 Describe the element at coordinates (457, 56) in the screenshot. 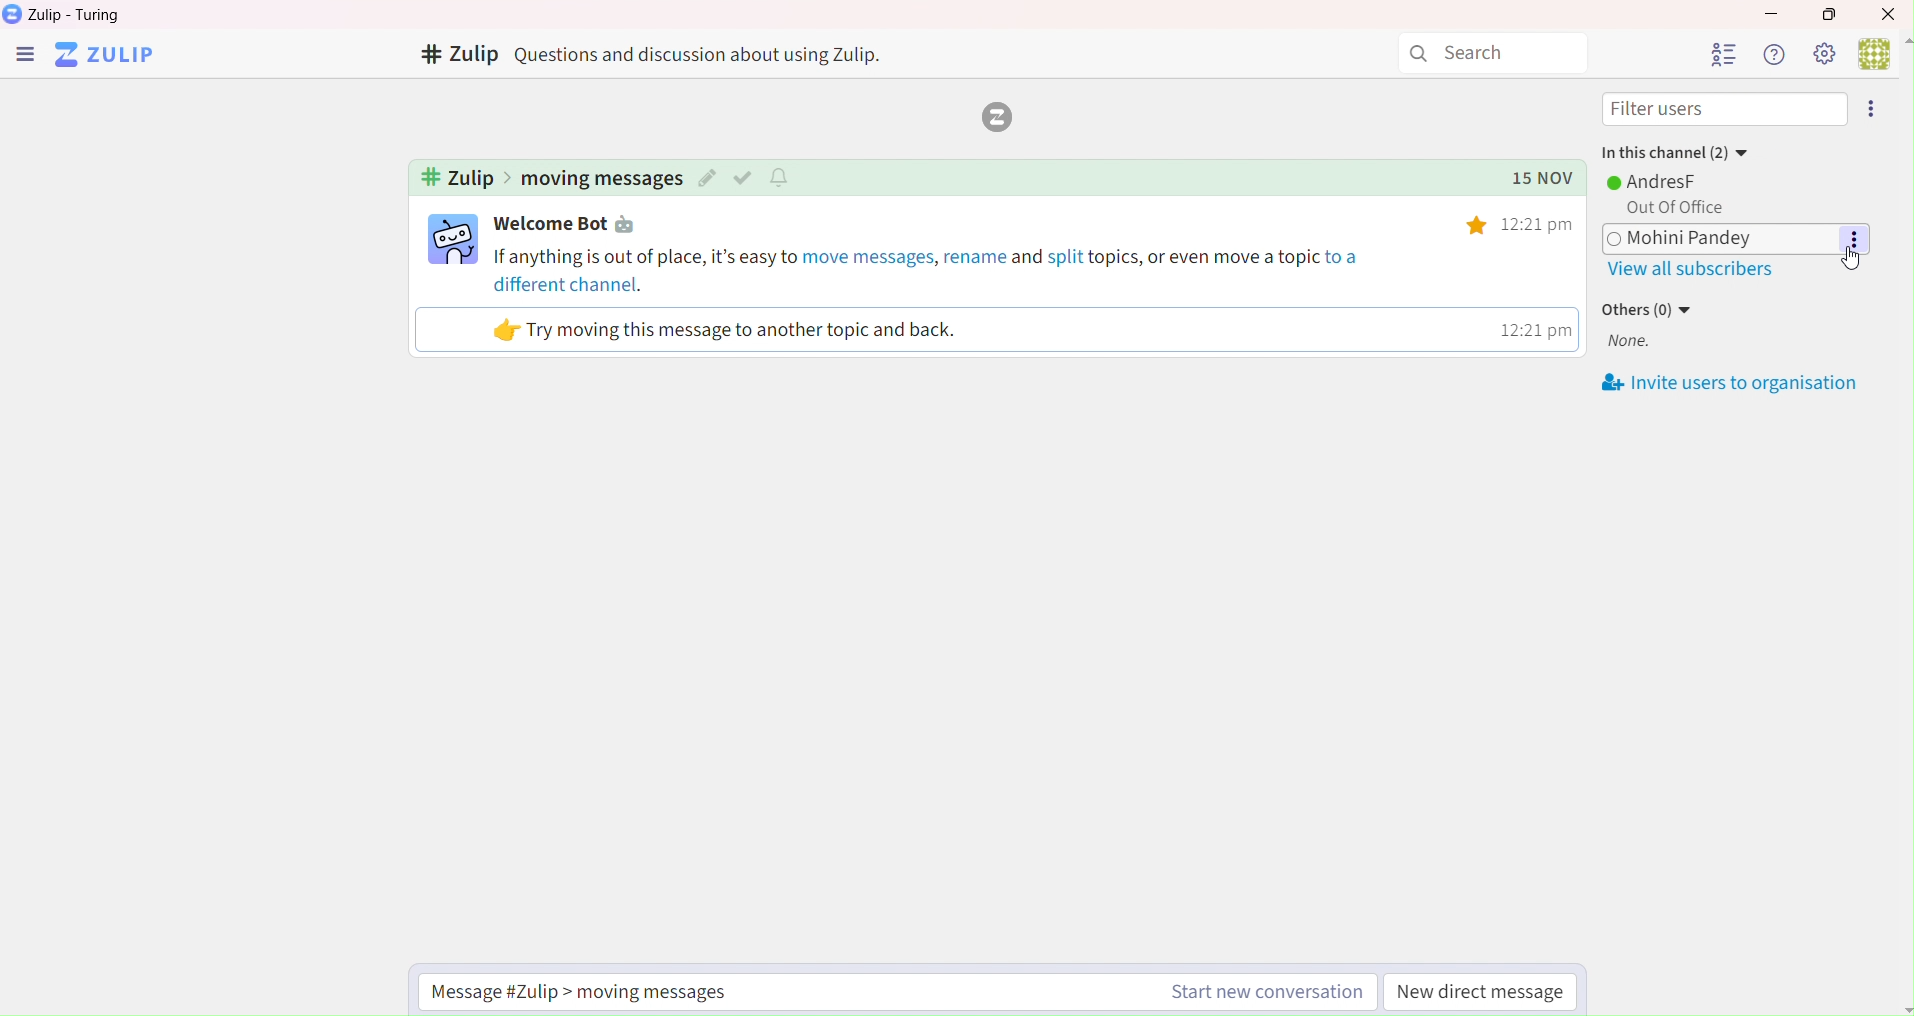

I see `# Zulip` at that location.